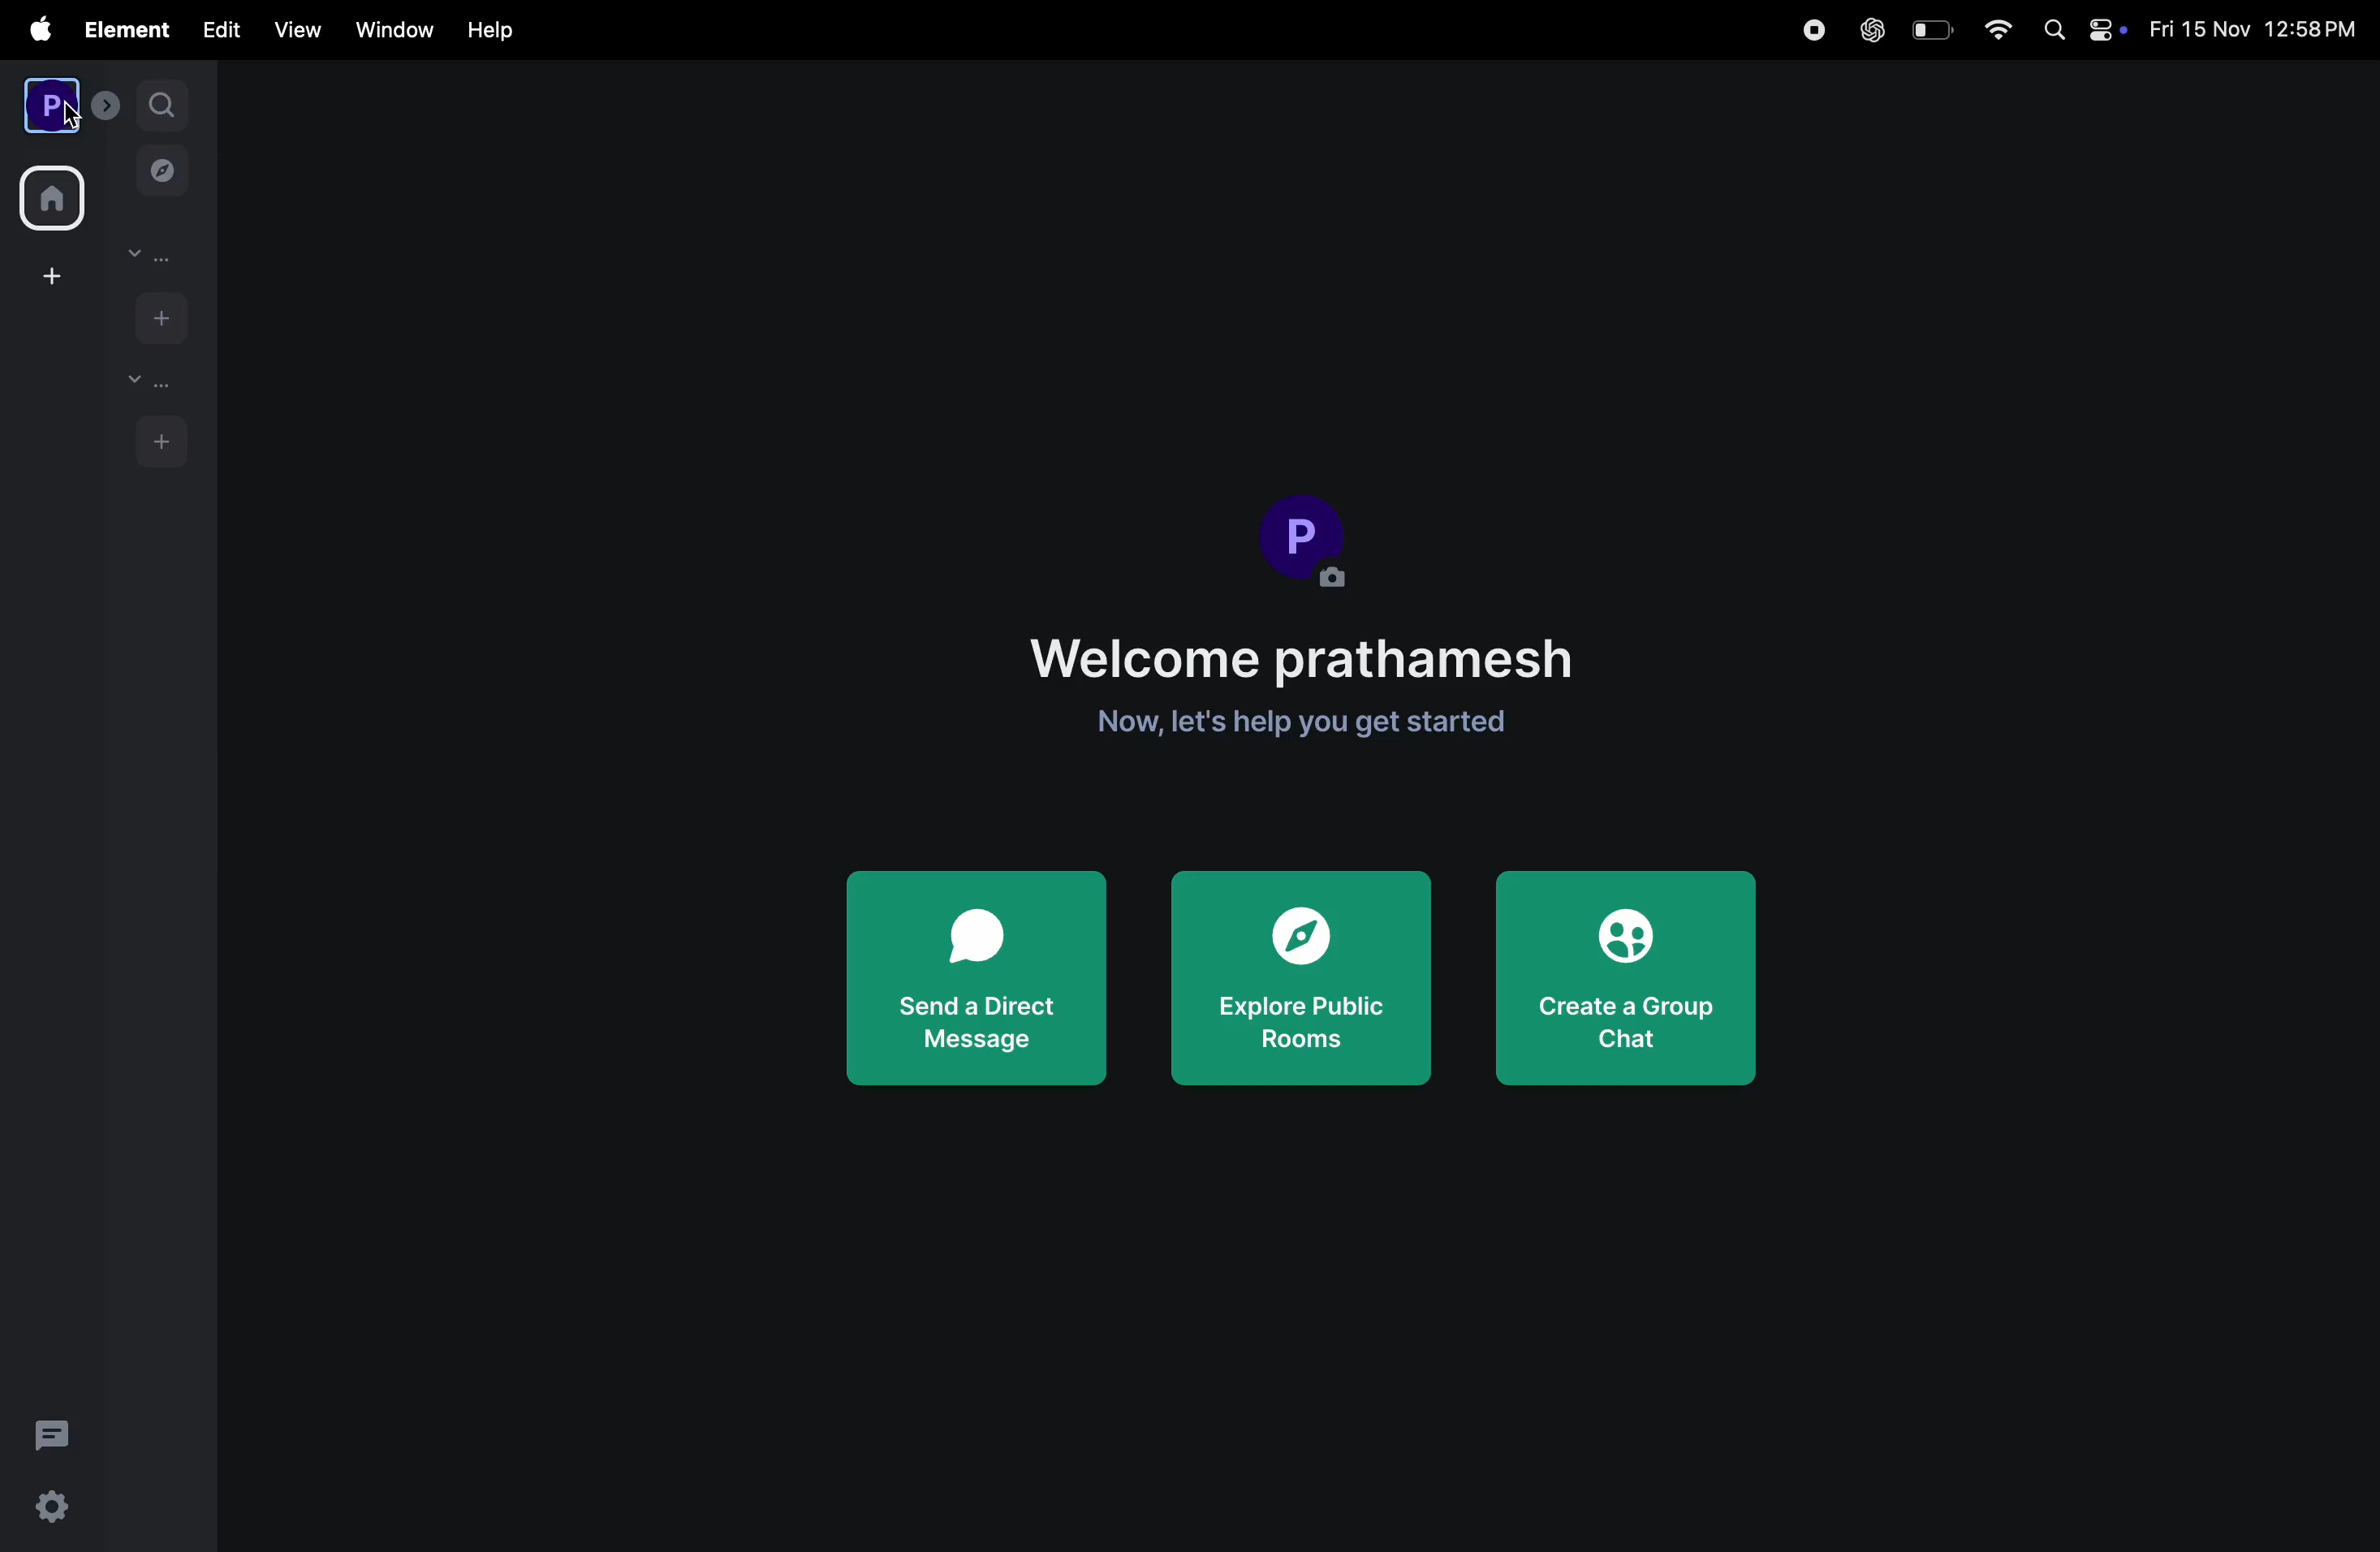  I want to click on quick settings, so click(51, 1508).